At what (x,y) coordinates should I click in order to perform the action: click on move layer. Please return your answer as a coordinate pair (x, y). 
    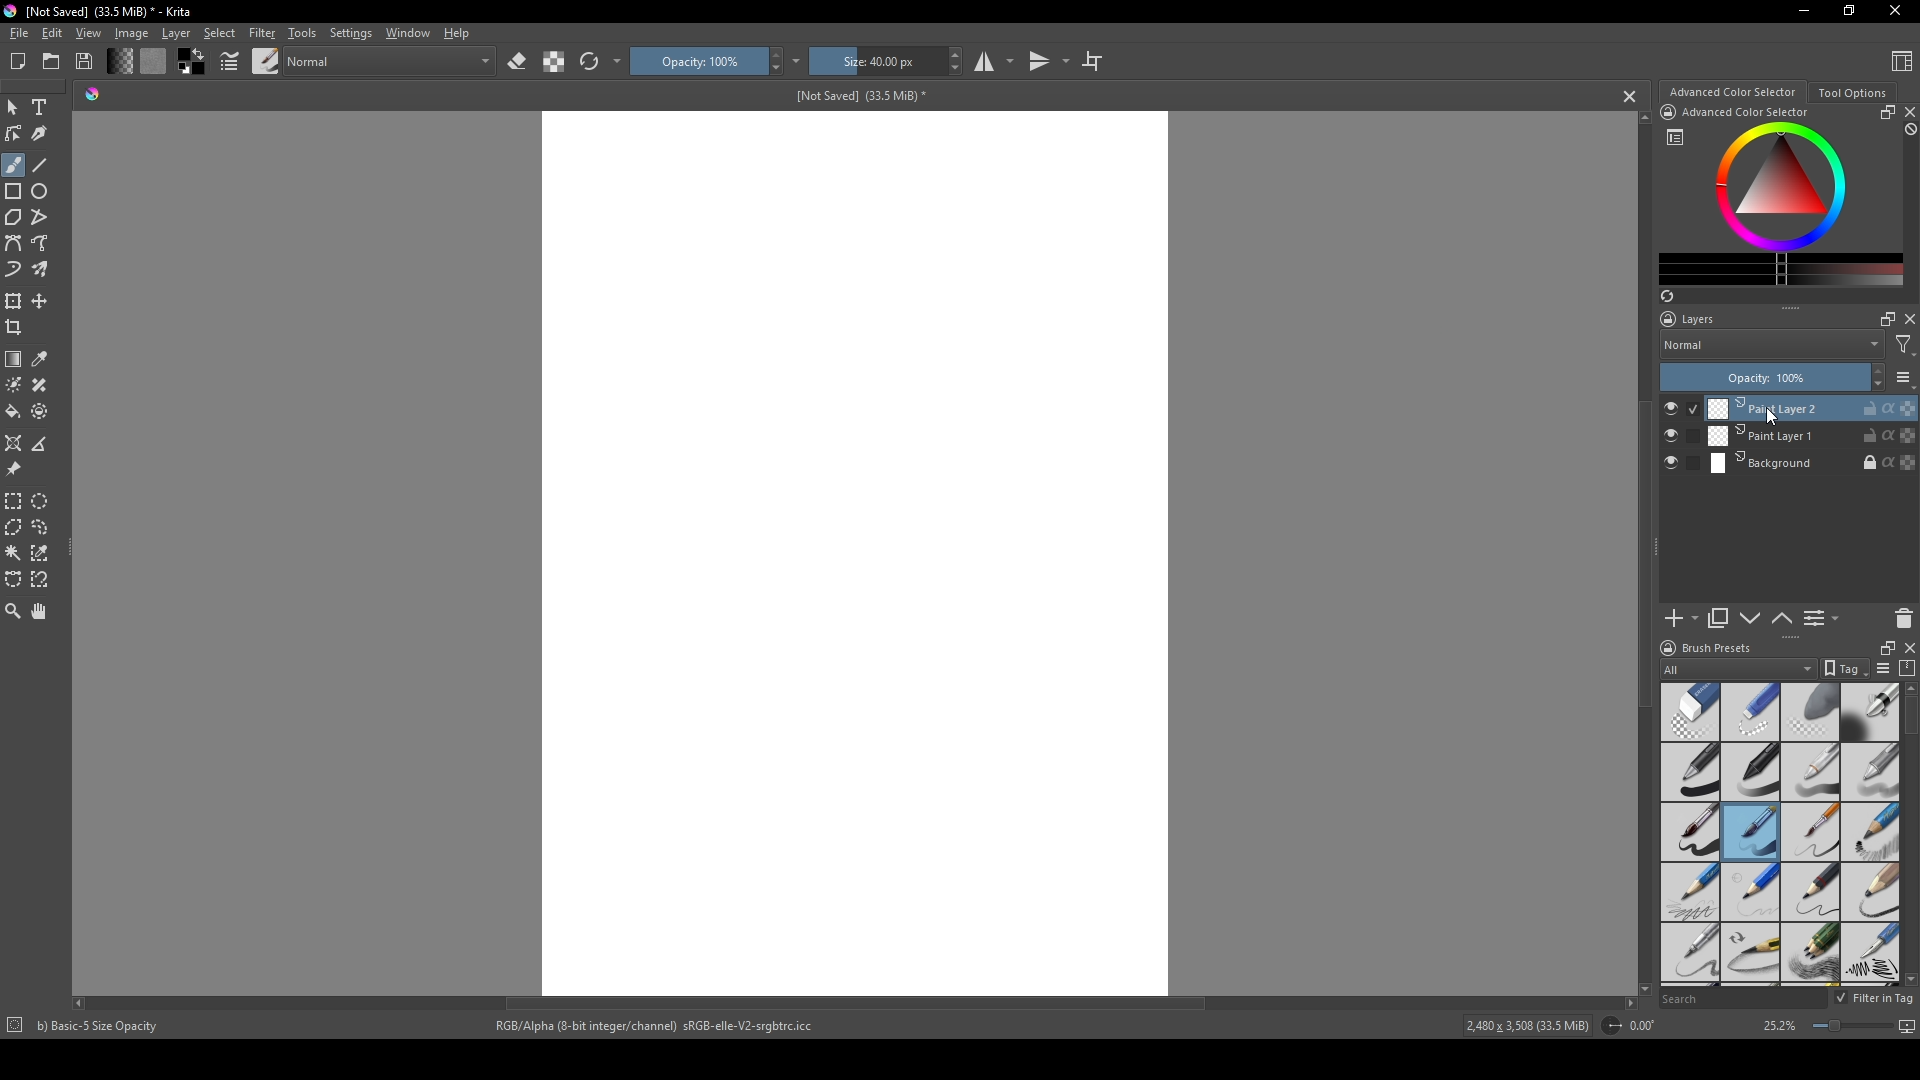
    Looking at the image, I should click on (40, 301).